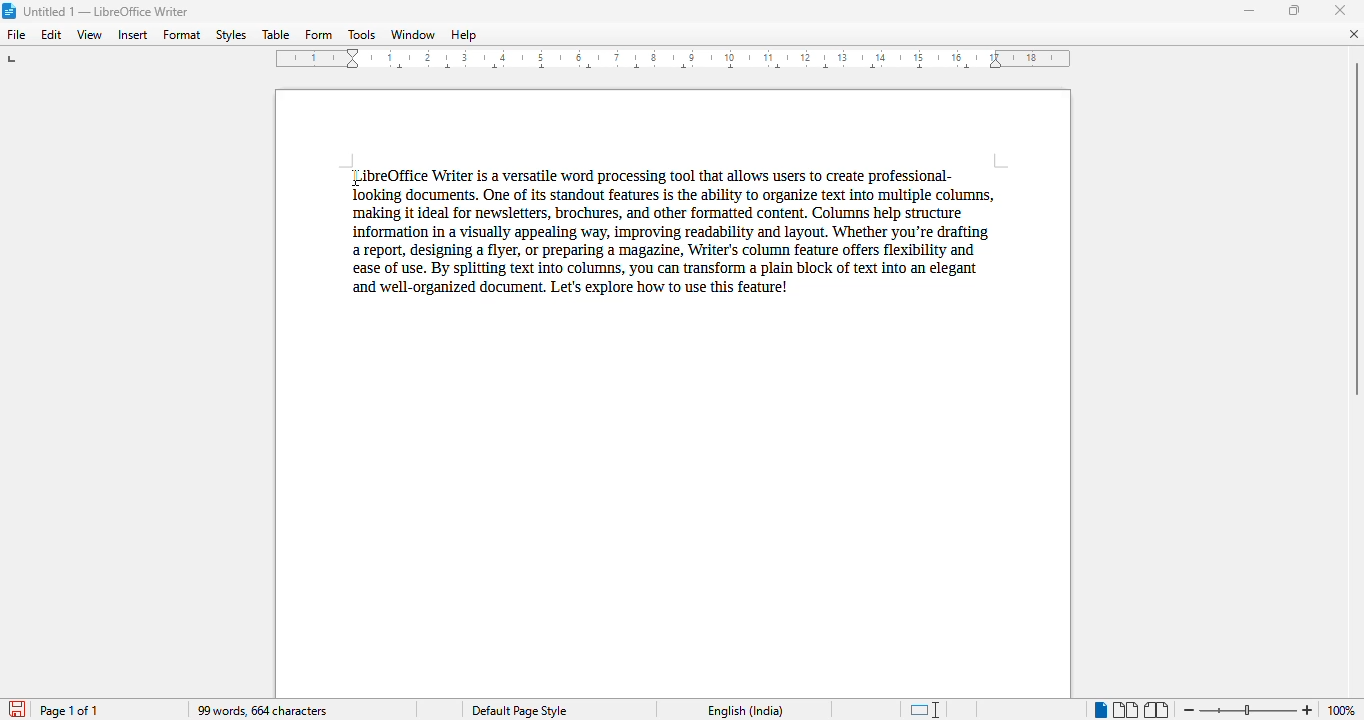 This screenshot has width=1364, height=720. What do you see at coordinates (1344, 710) in the screenshot?
I see `100% (zoom level)` at bounding box center [1344, 710].